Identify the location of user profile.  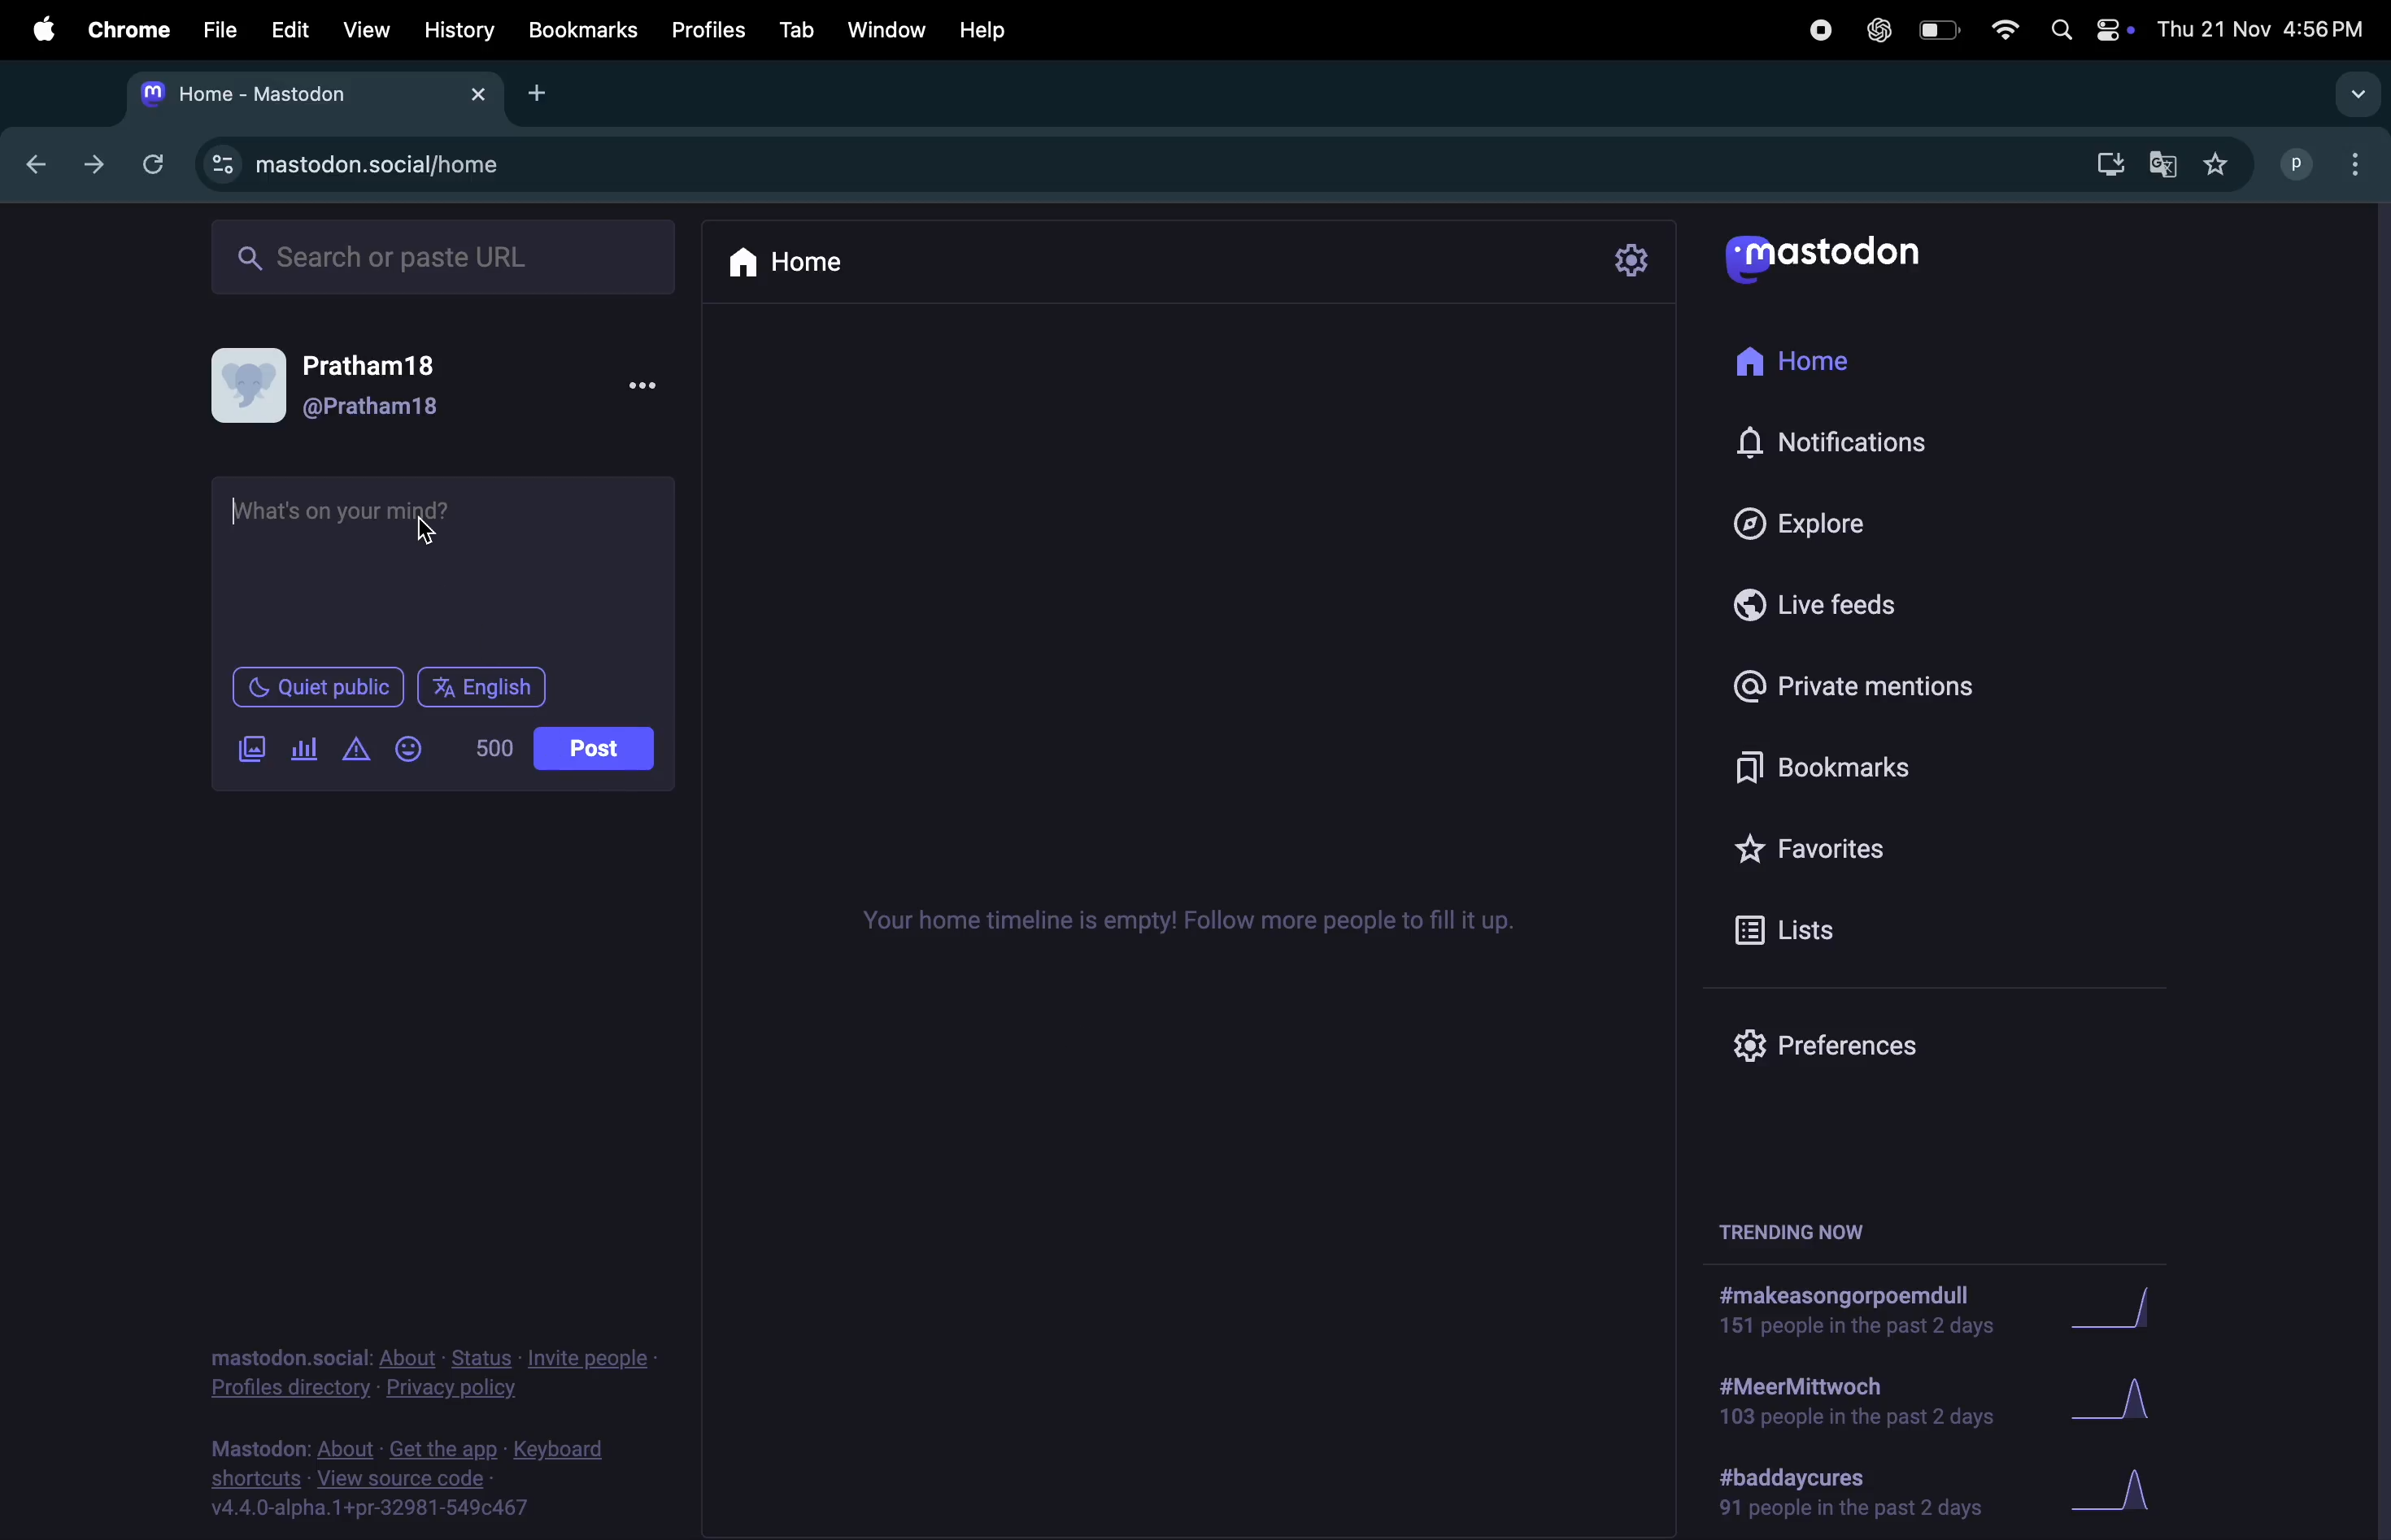
(446, 390).